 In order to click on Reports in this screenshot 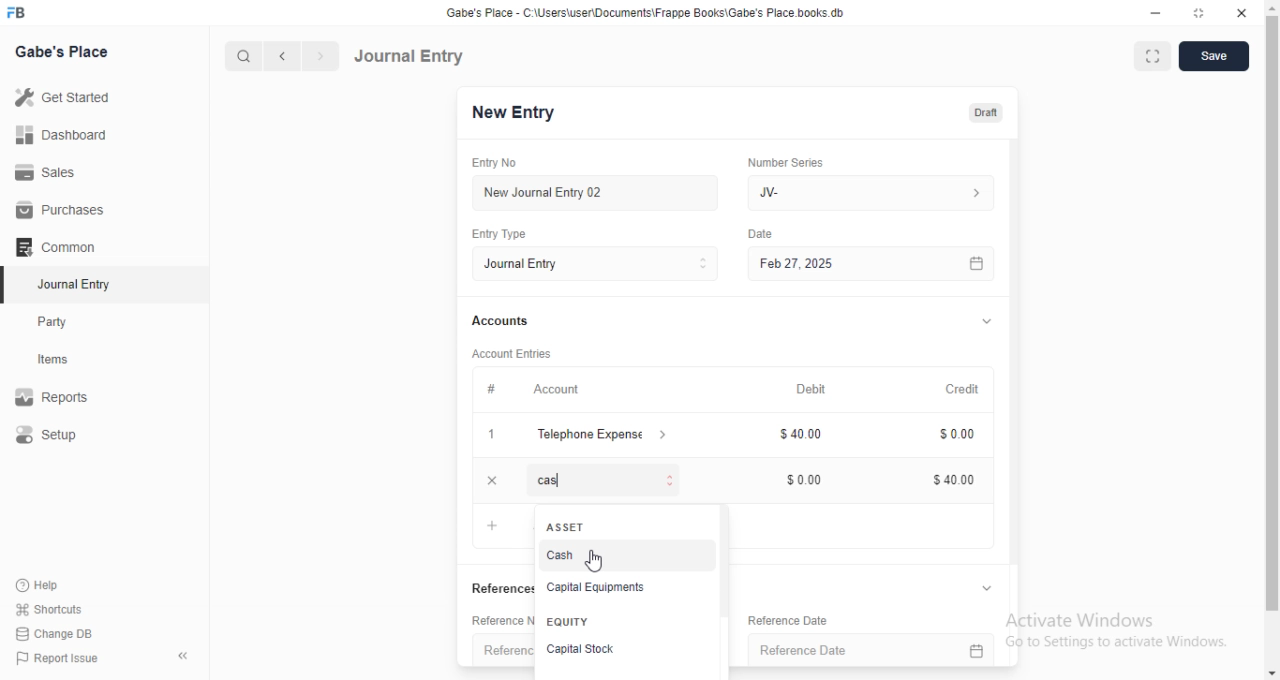, I will do `click(53, 394)`.